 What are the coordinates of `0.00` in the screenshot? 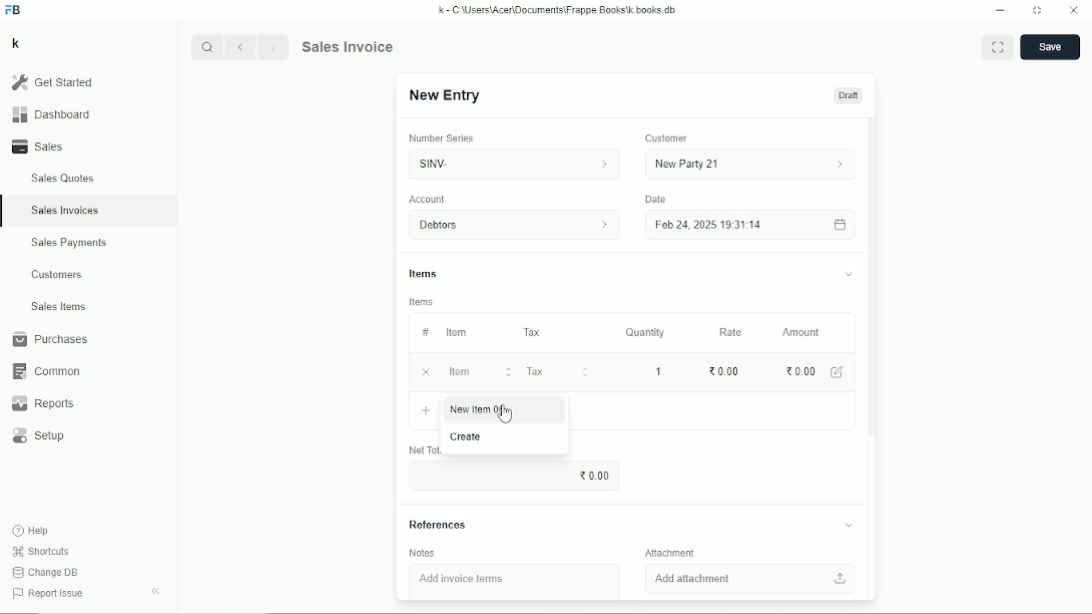 It's located at (723, 371).